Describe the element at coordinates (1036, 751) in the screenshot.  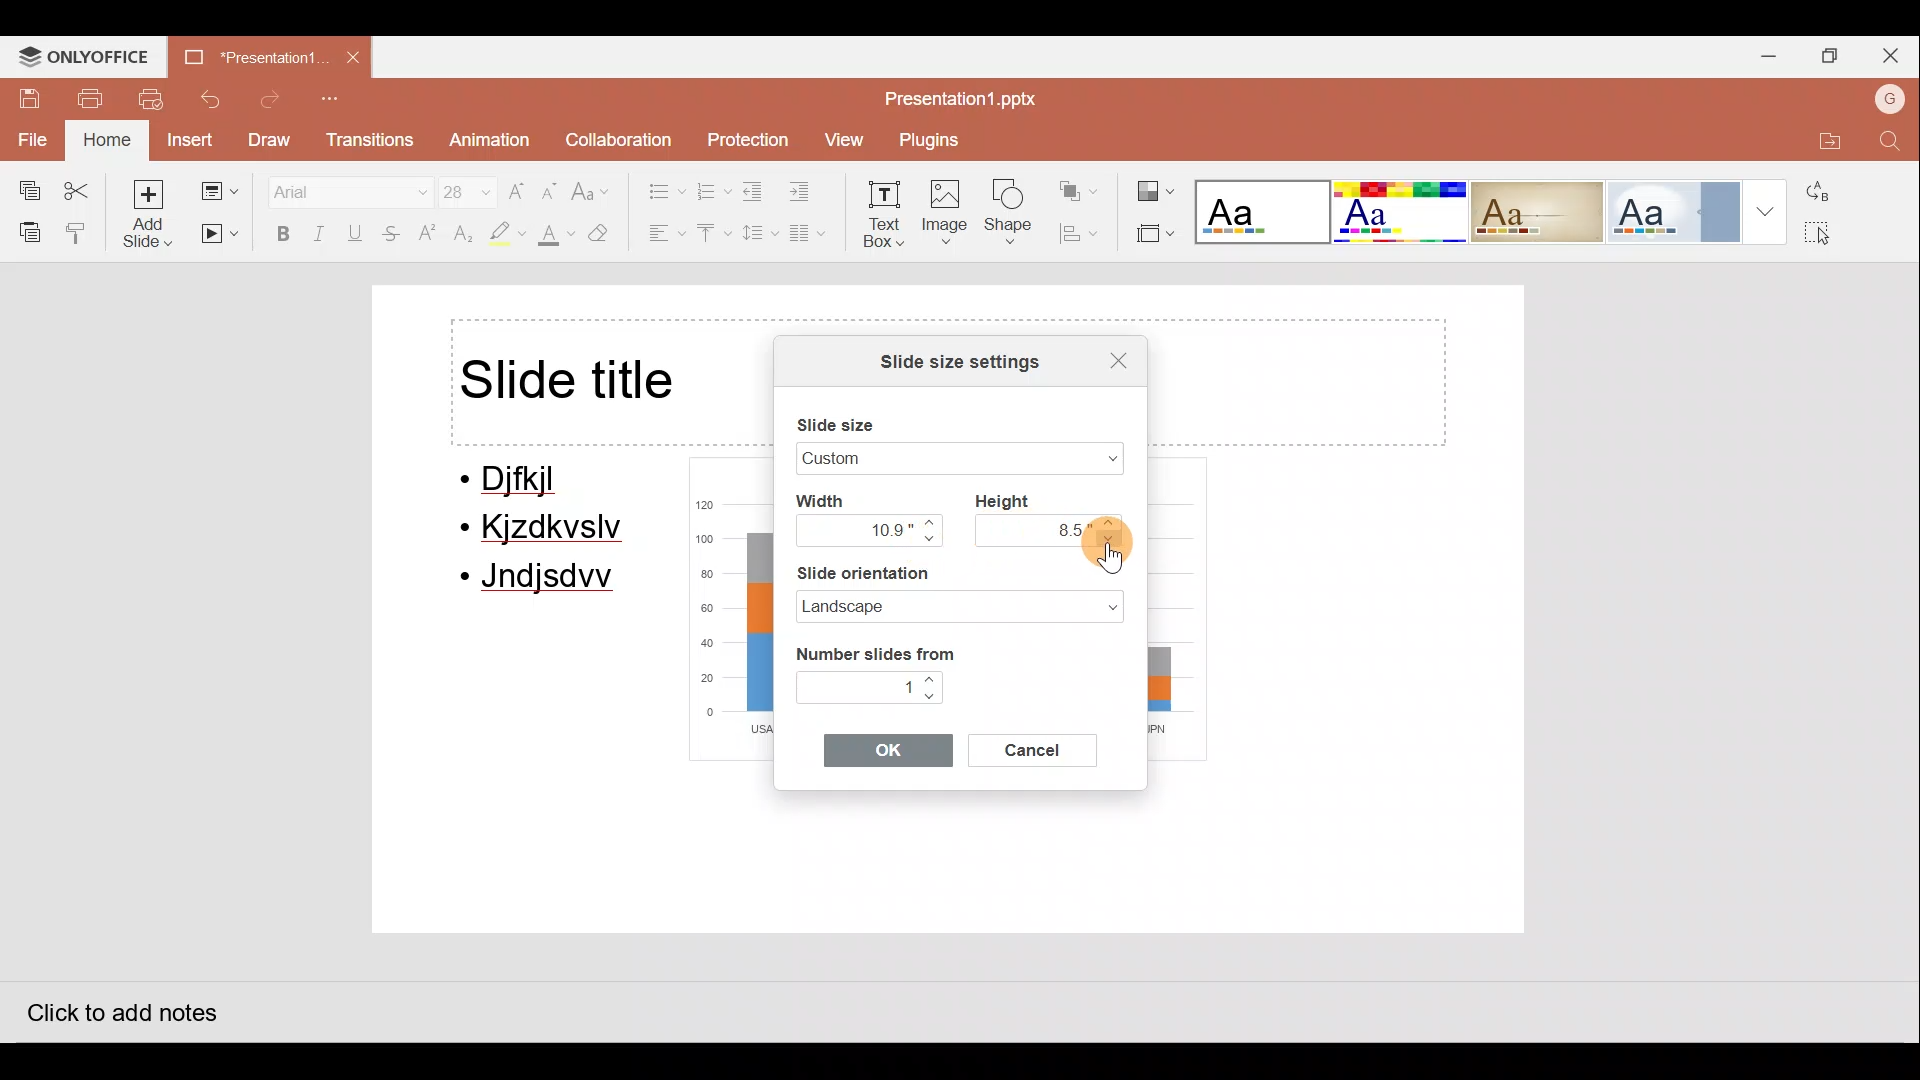
I see `Cancel` at that location.